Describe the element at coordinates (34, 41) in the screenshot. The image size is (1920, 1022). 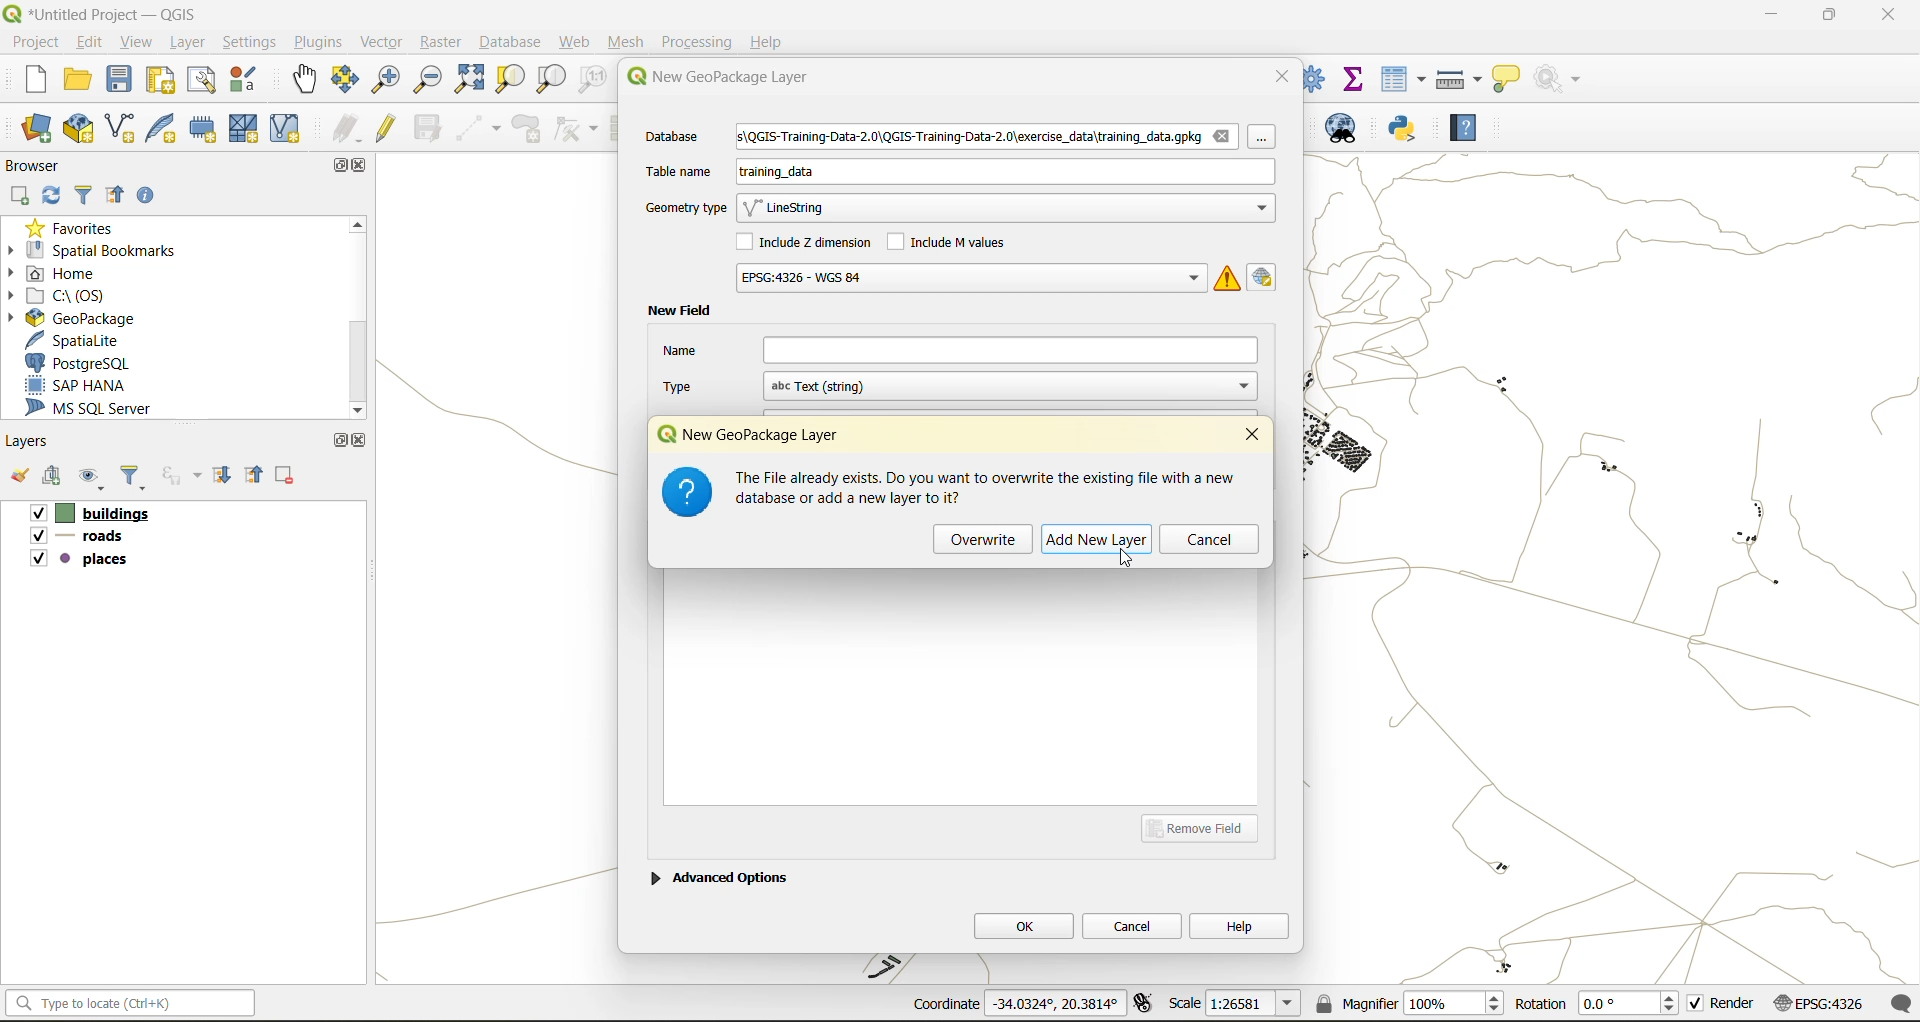
I see `project` at that location.